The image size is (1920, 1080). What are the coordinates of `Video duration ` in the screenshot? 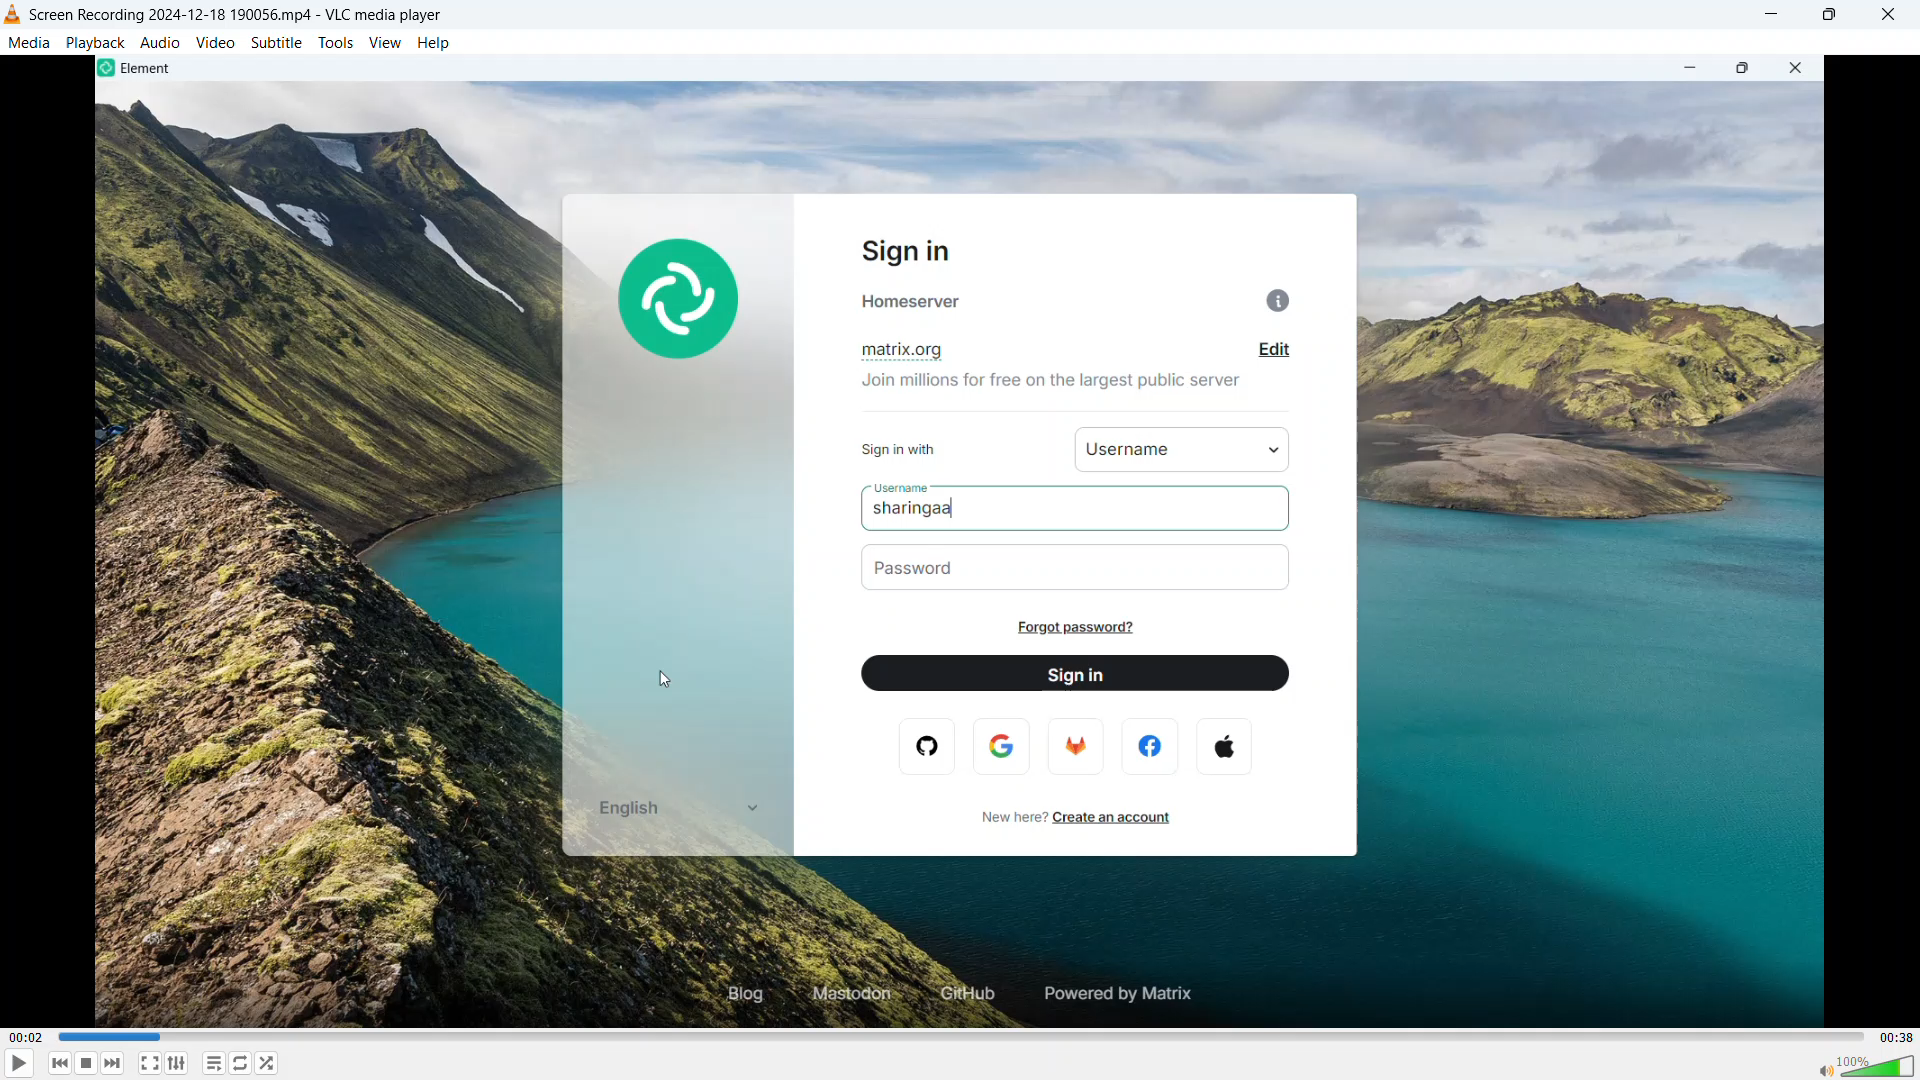 It's located at (1896, 1038).